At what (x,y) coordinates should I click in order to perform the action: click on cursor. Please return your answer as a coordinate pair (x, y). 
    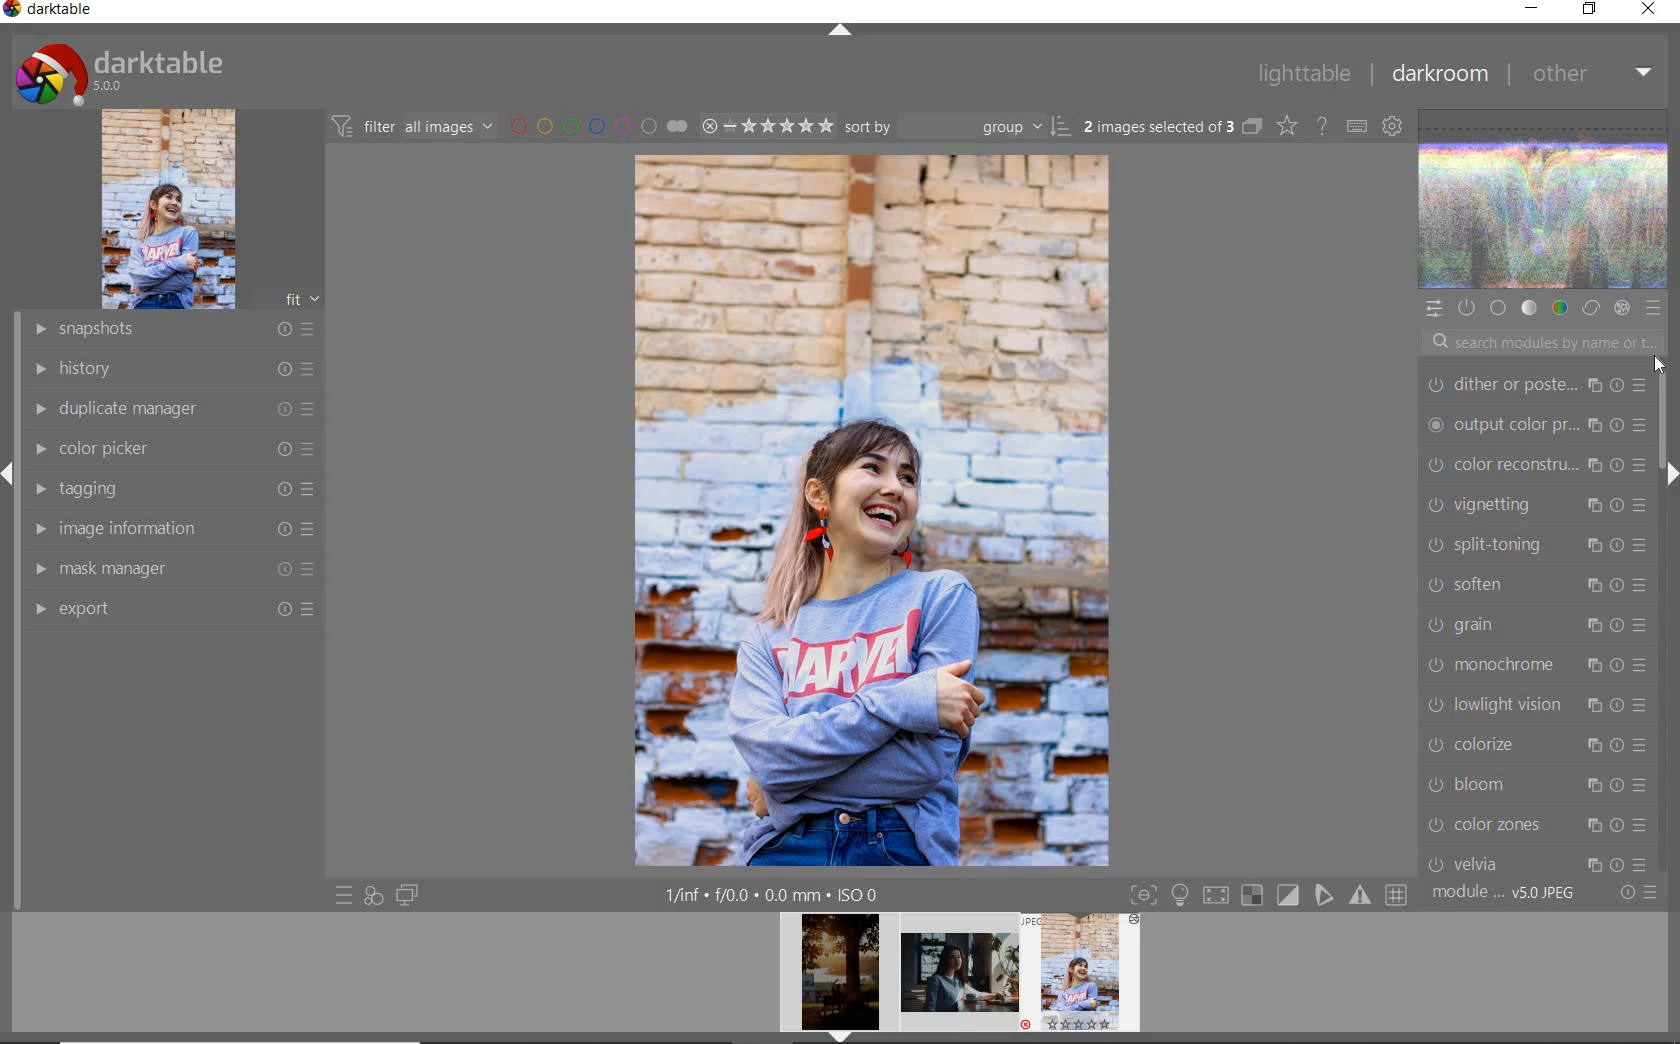
    Looking at the image, I should click on (1667, 370).